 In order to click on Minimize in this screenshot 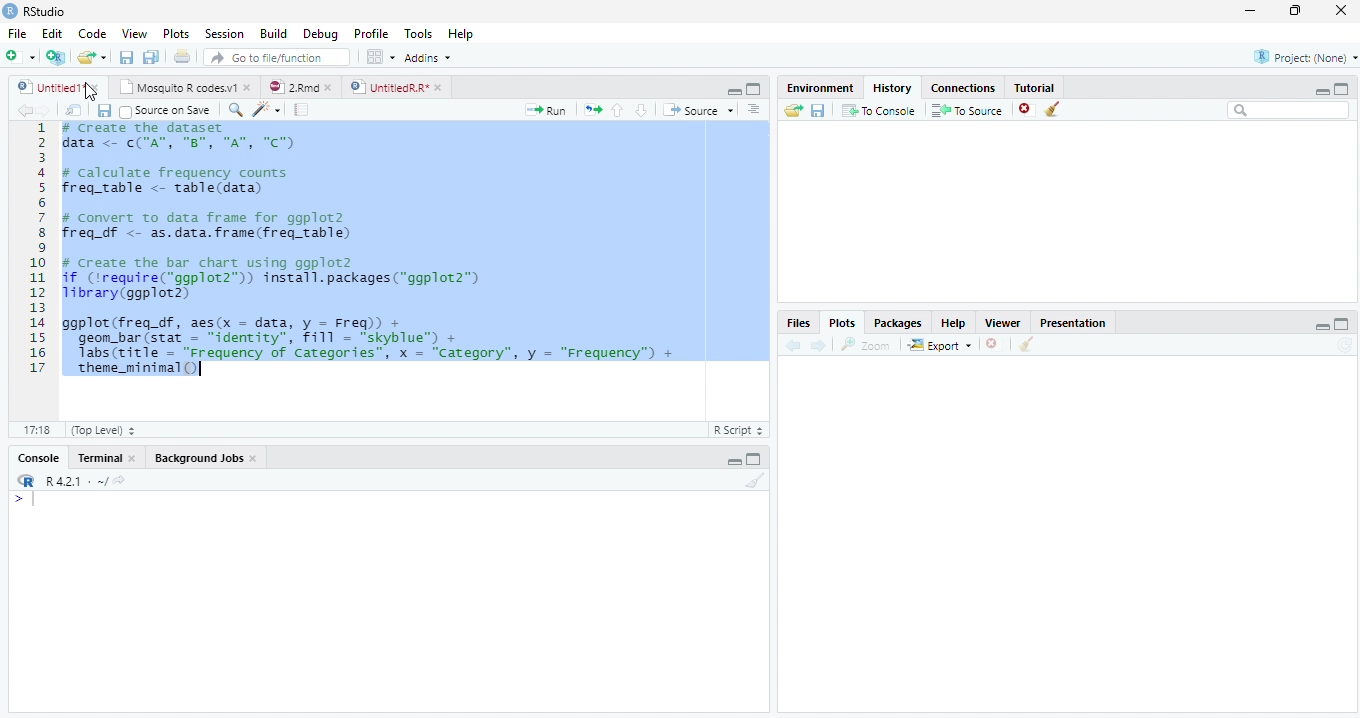, I will do `click(731, 90)`.